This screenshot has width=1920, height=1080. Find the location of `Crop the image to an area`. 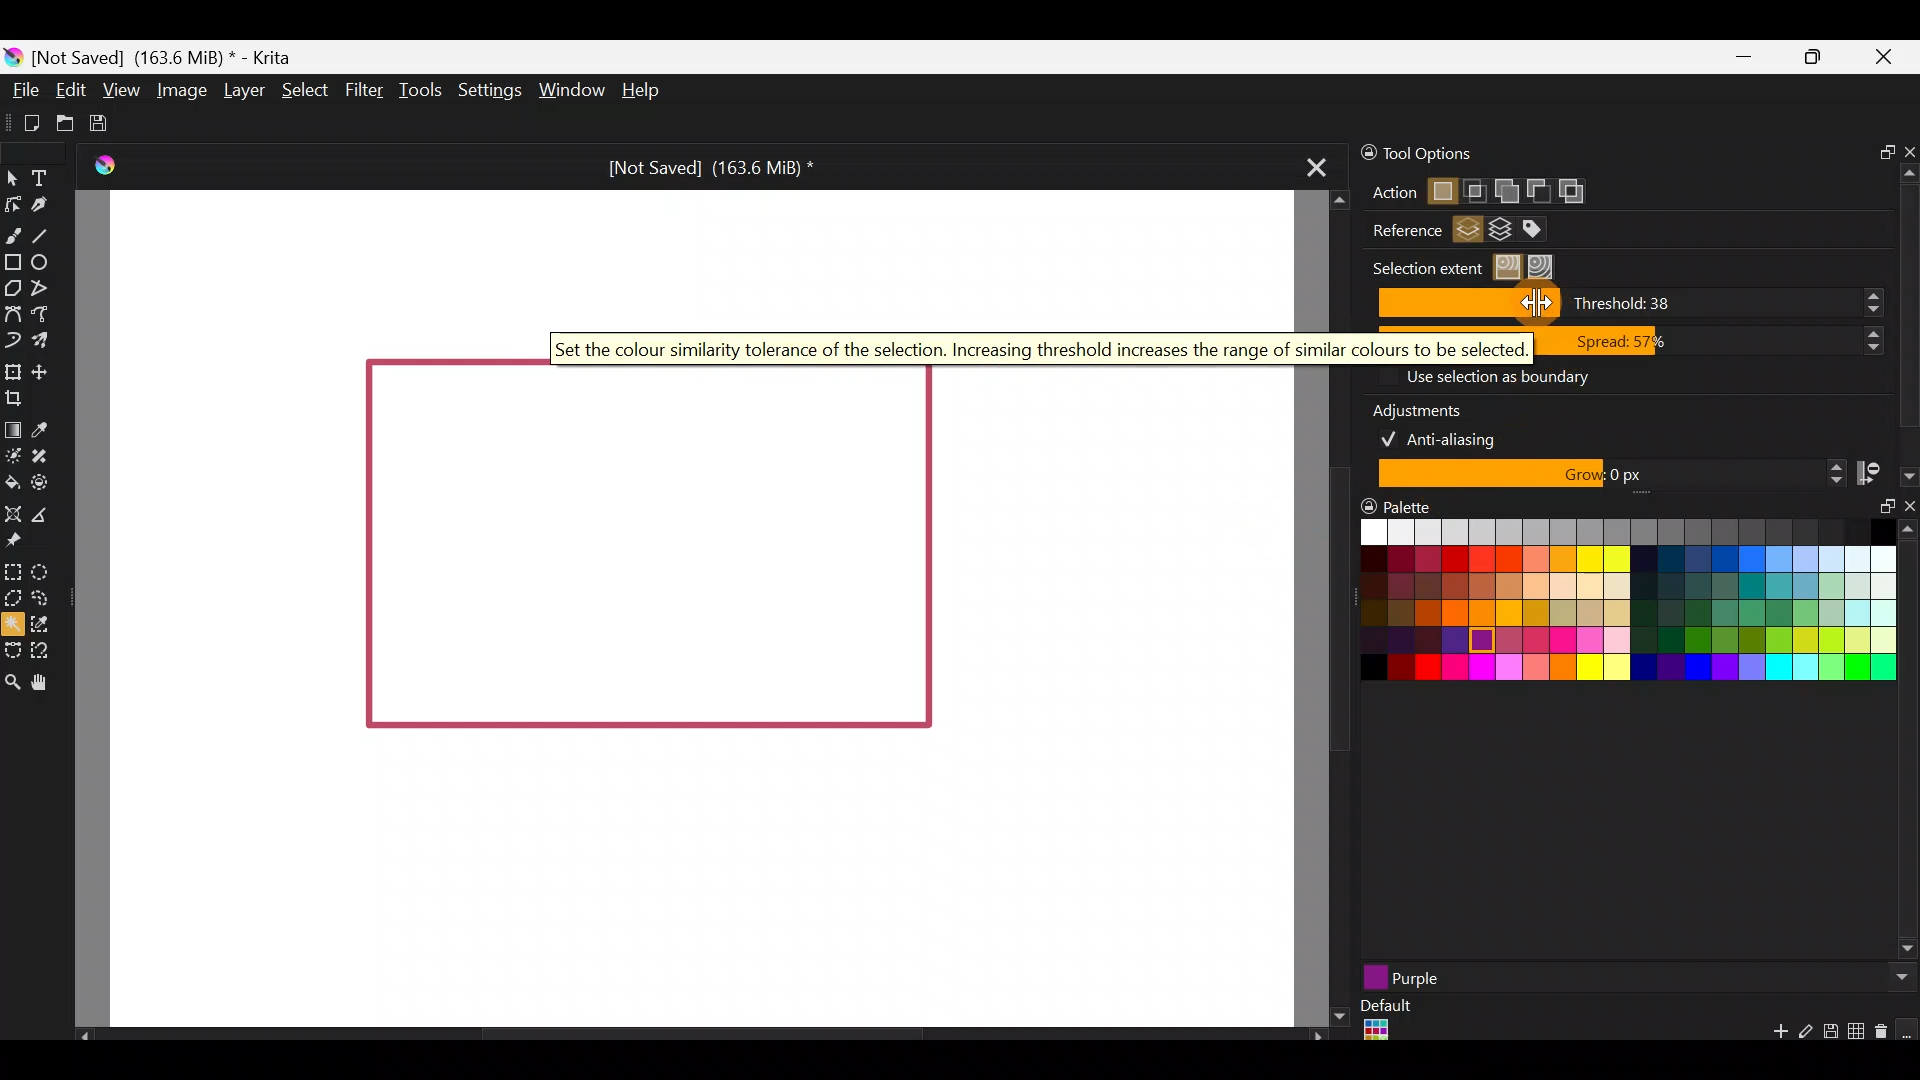

Crop the image to an area is located at coordinates (23, 400).